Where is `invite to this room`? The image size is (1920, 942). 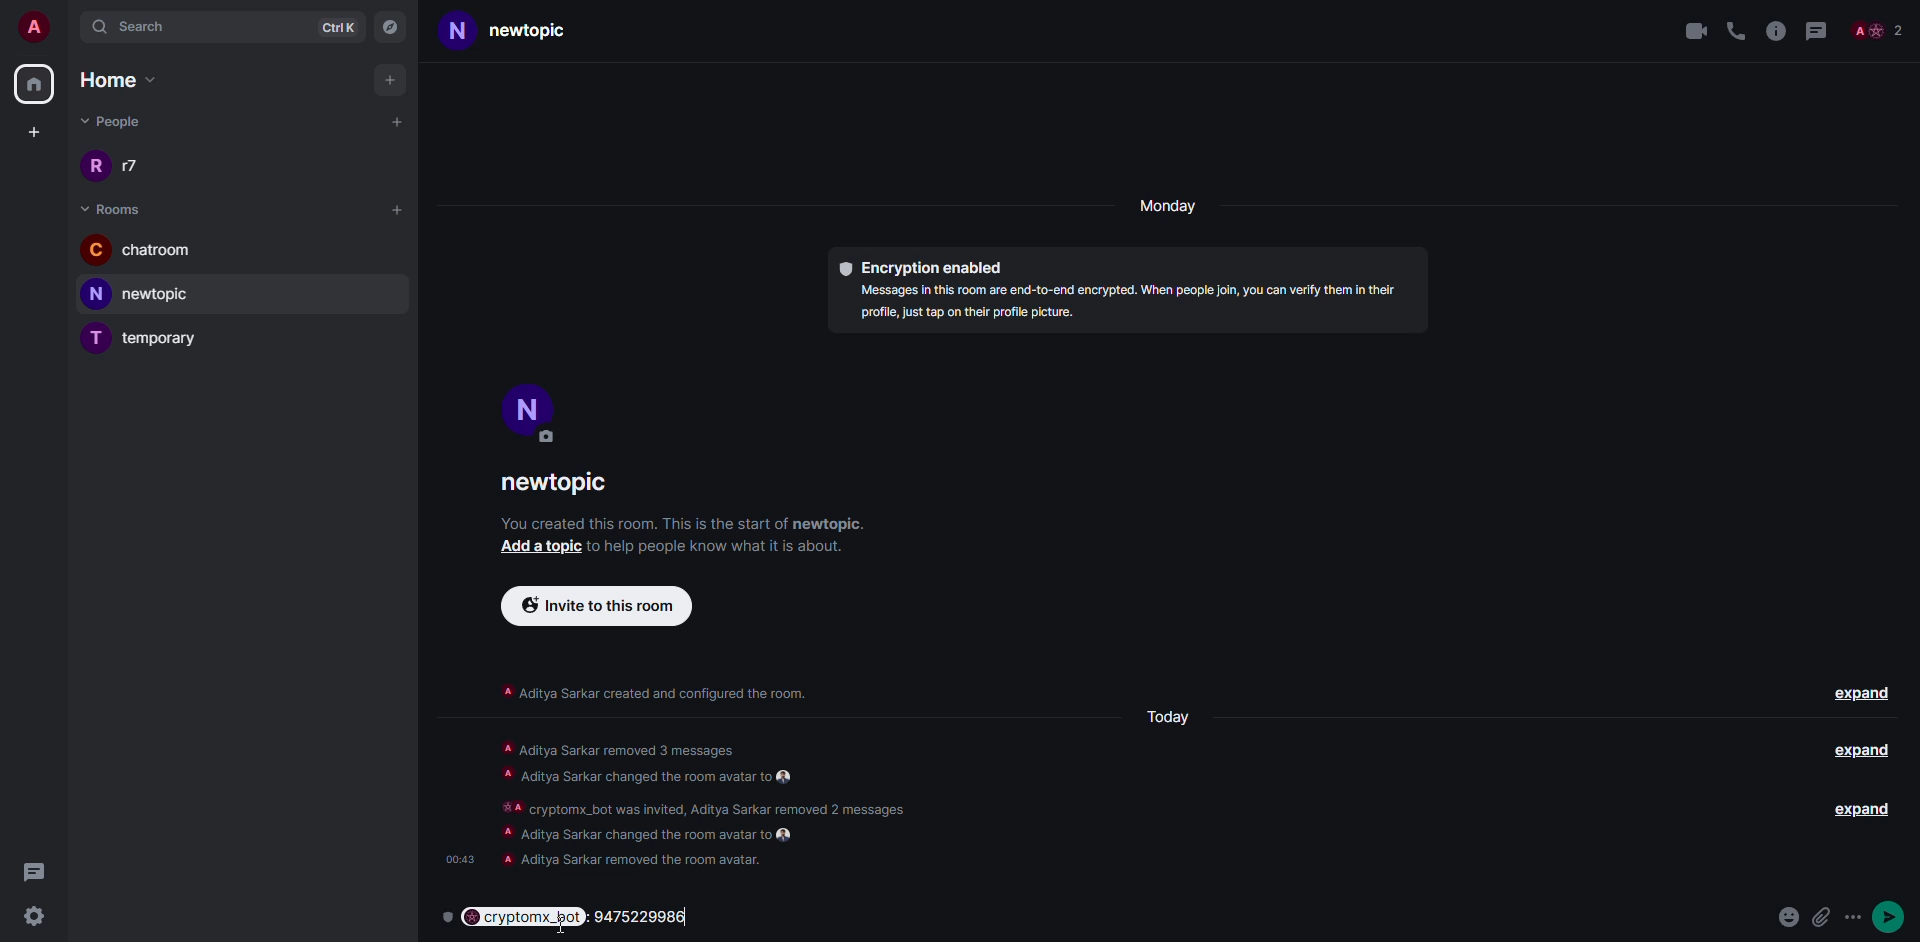
invite to this room is located at coordinates (596, 604).